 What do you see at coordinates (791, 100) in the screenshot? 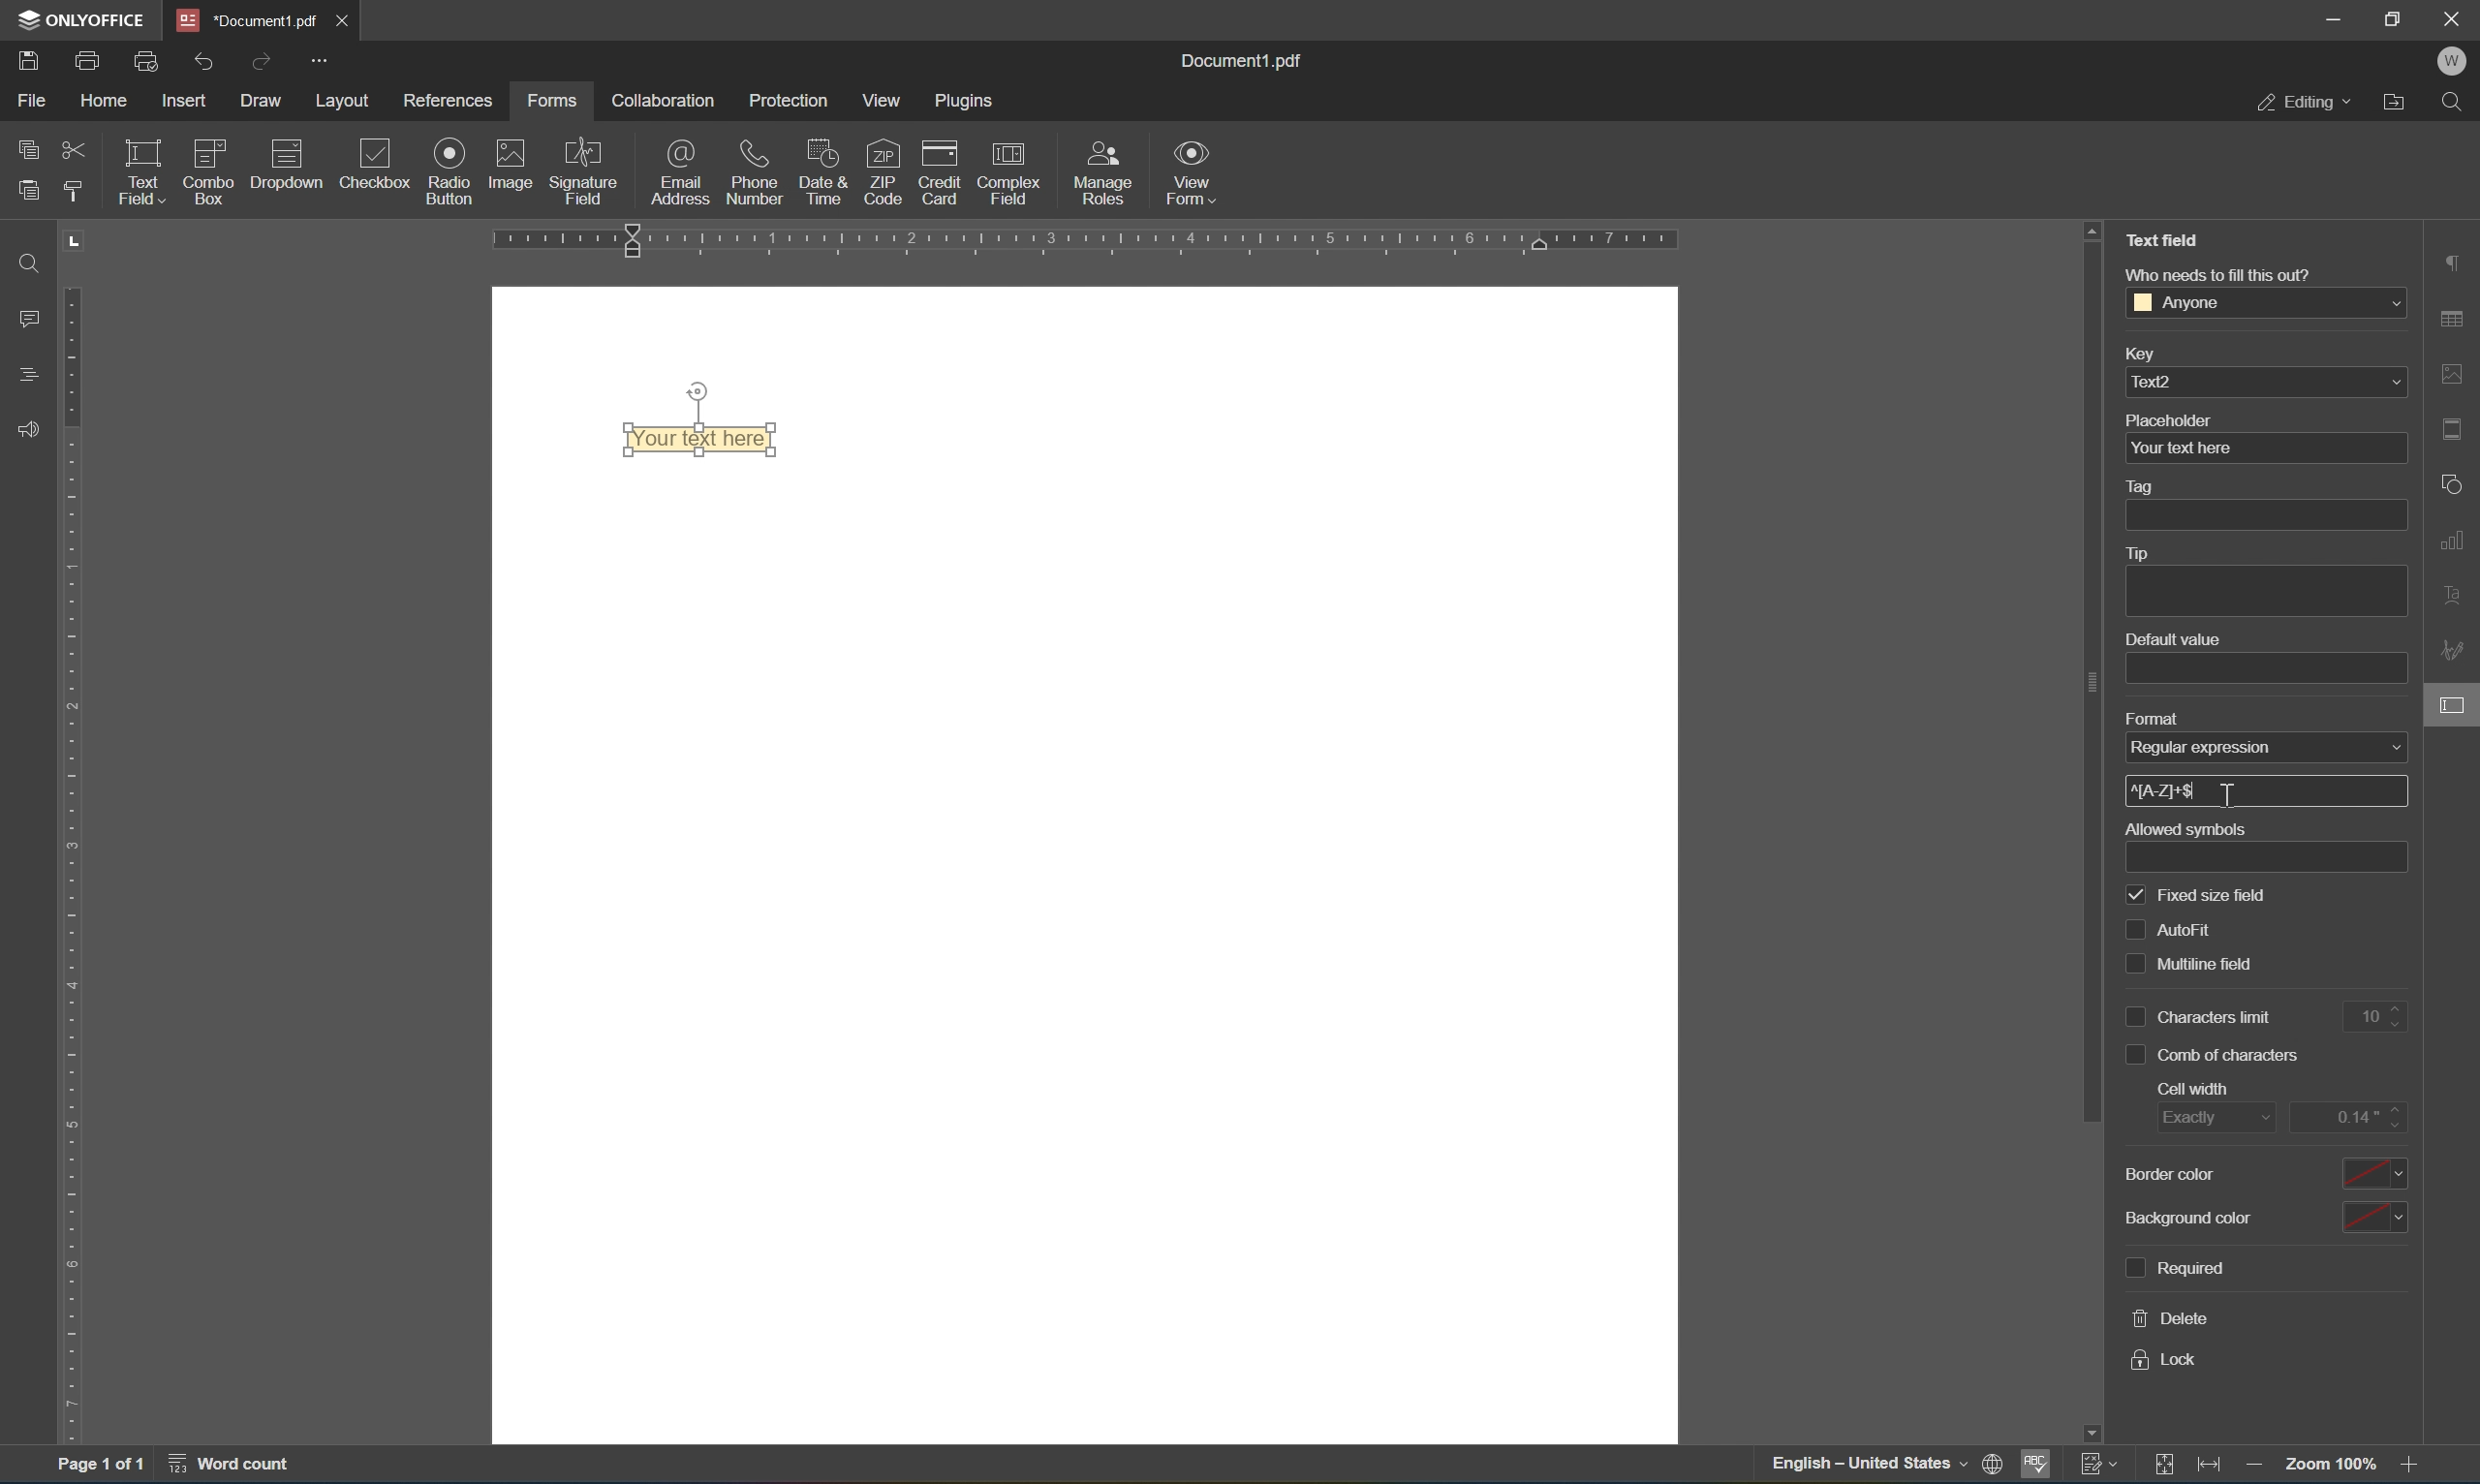
I see `protection` at bounding box center [791, 100].